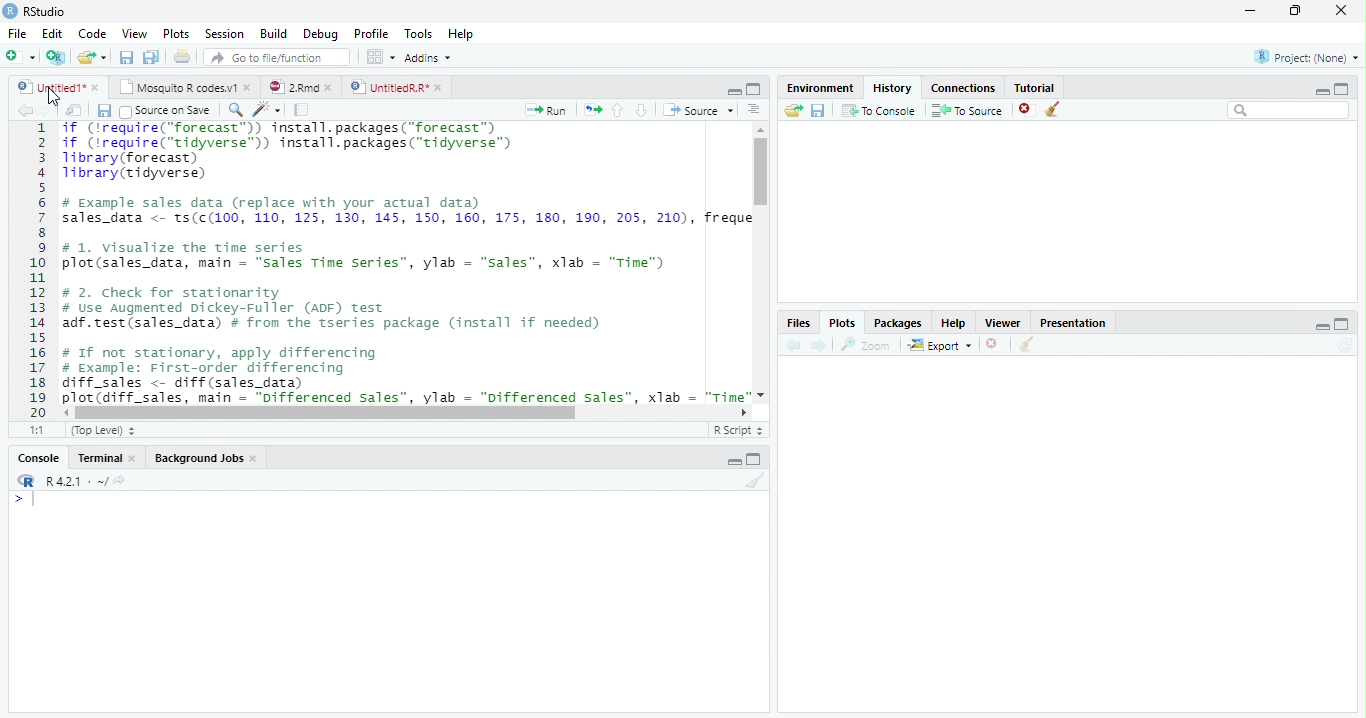 The width and height of the screenshot is (1366, 718). Describe the element at coordinates (263, 109) in the screenshot. I see `Code Tools` at that location.